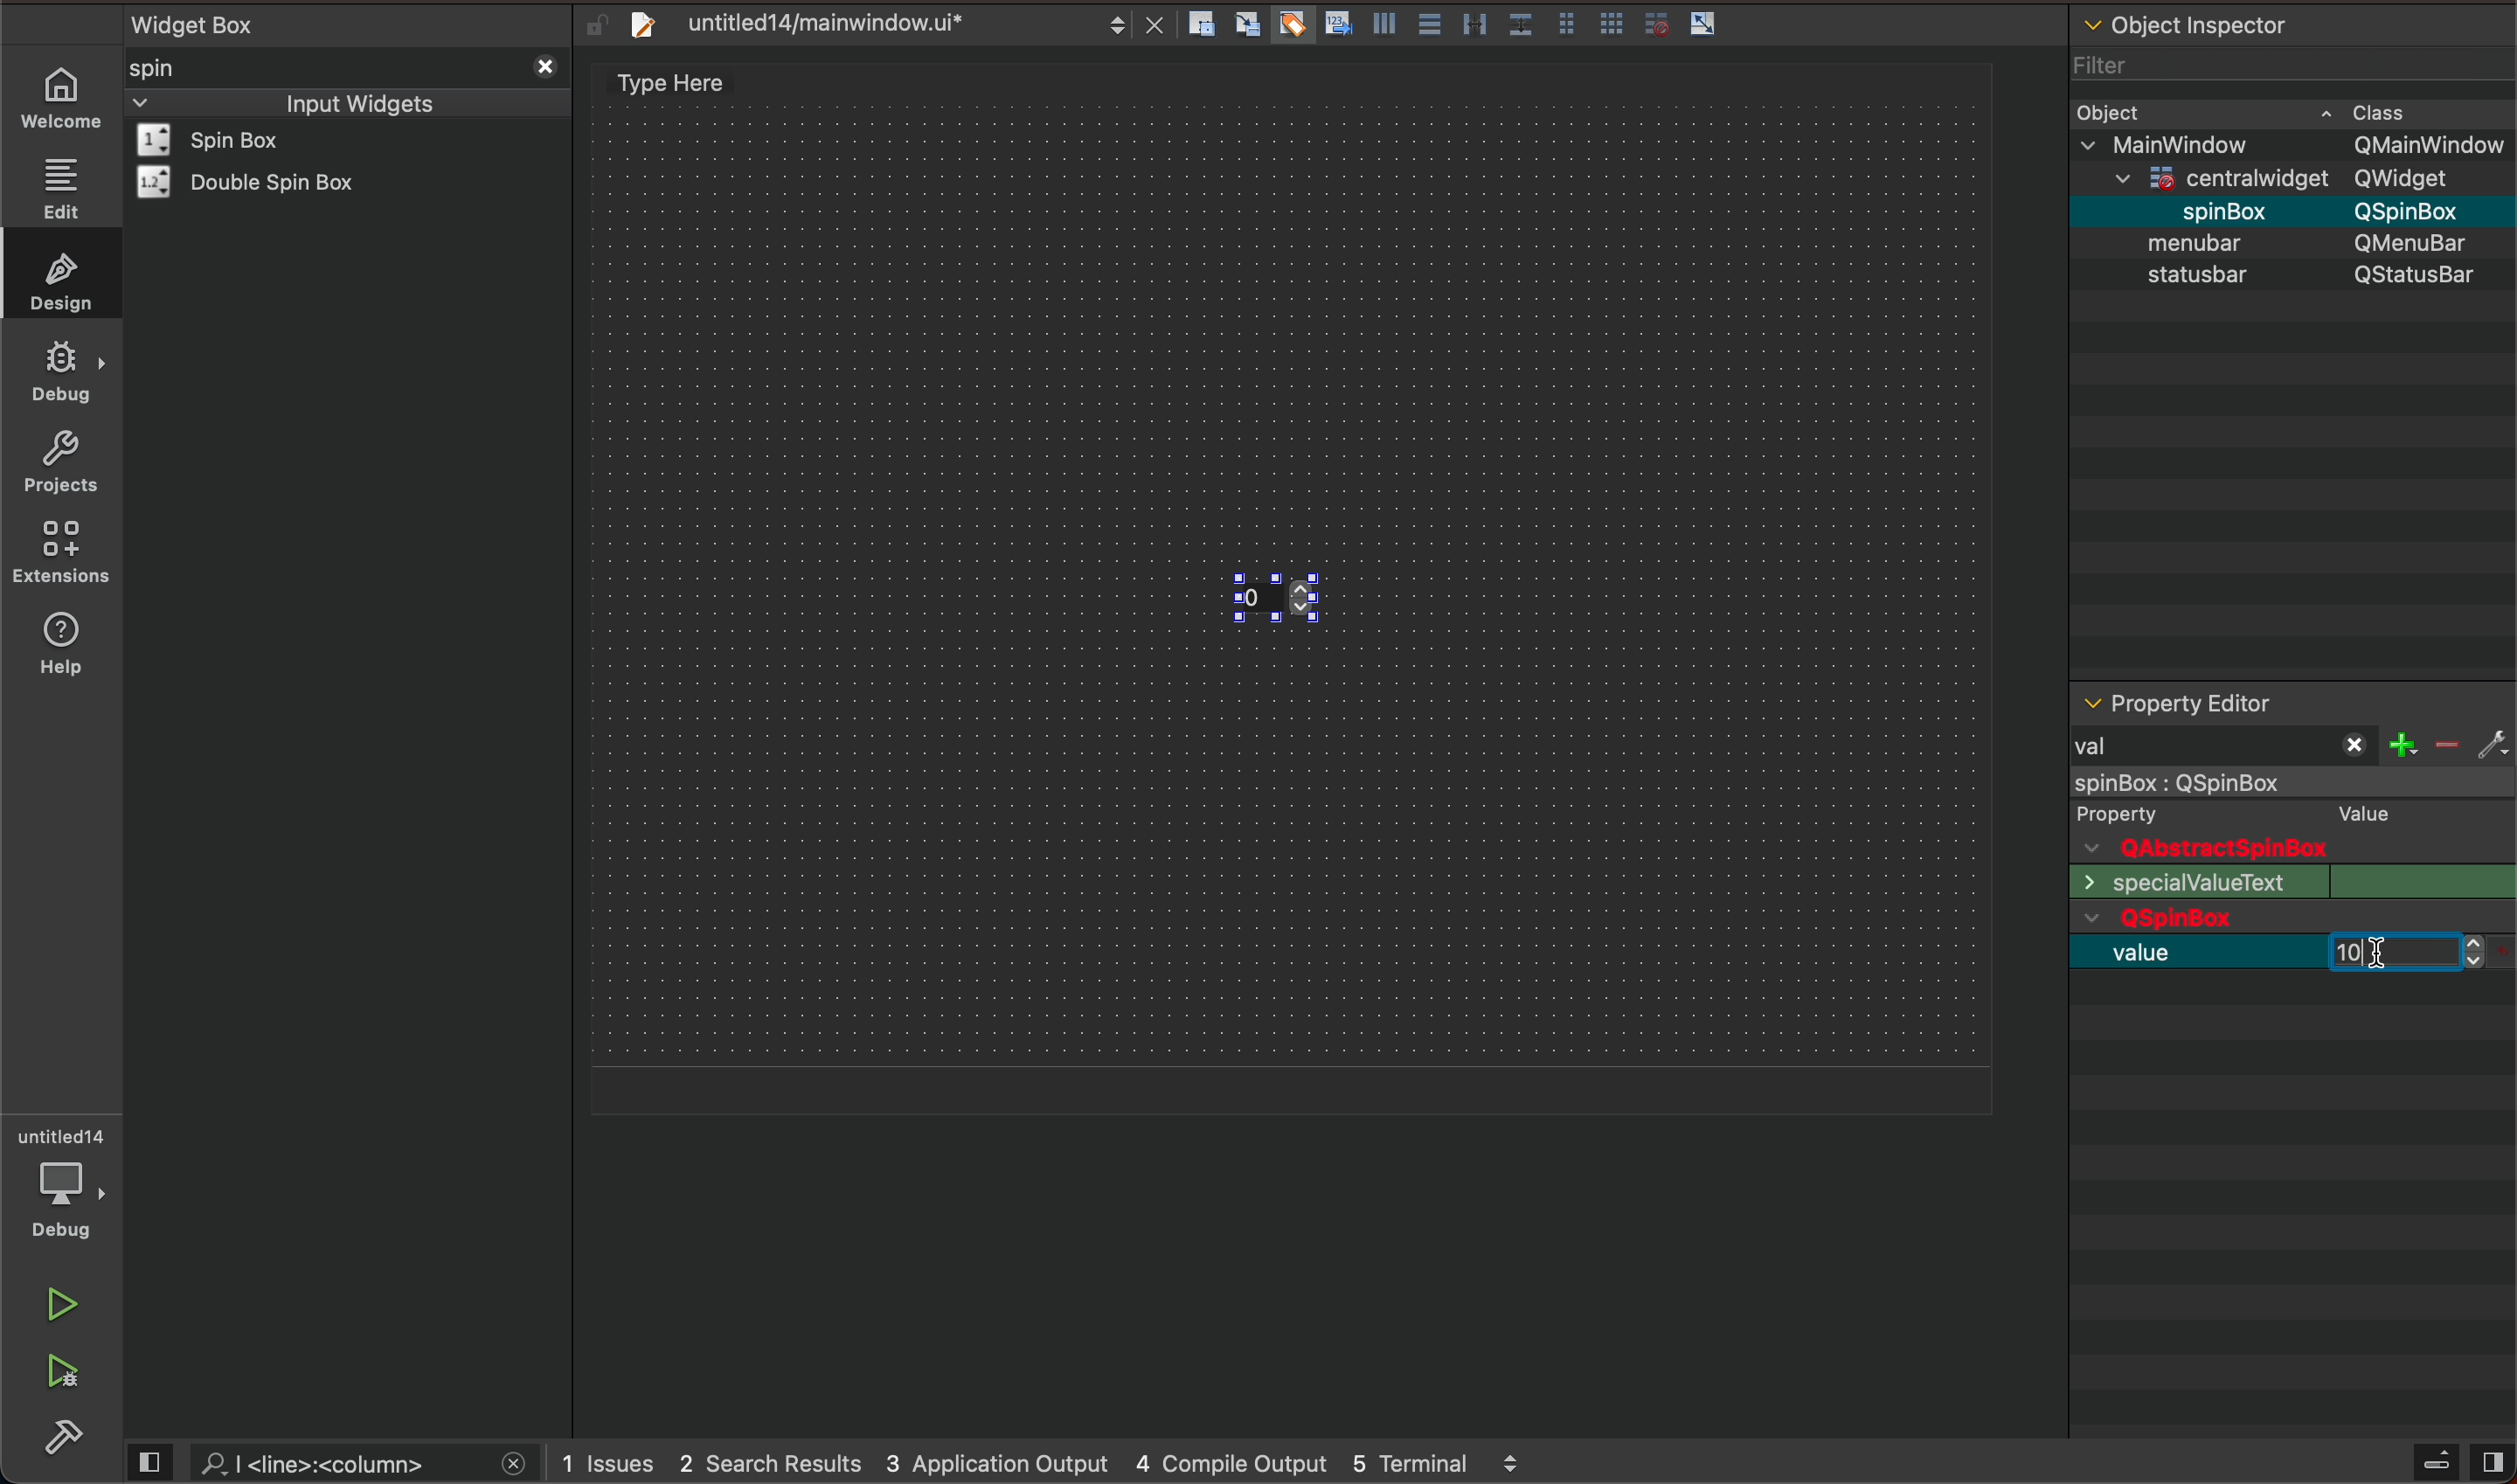 The height and width of the screenshot is (1484, 2517). What do you see at coordinates (65, 1183) in the screenshot?
I see `debugger` at bounding box center [65, 1183].